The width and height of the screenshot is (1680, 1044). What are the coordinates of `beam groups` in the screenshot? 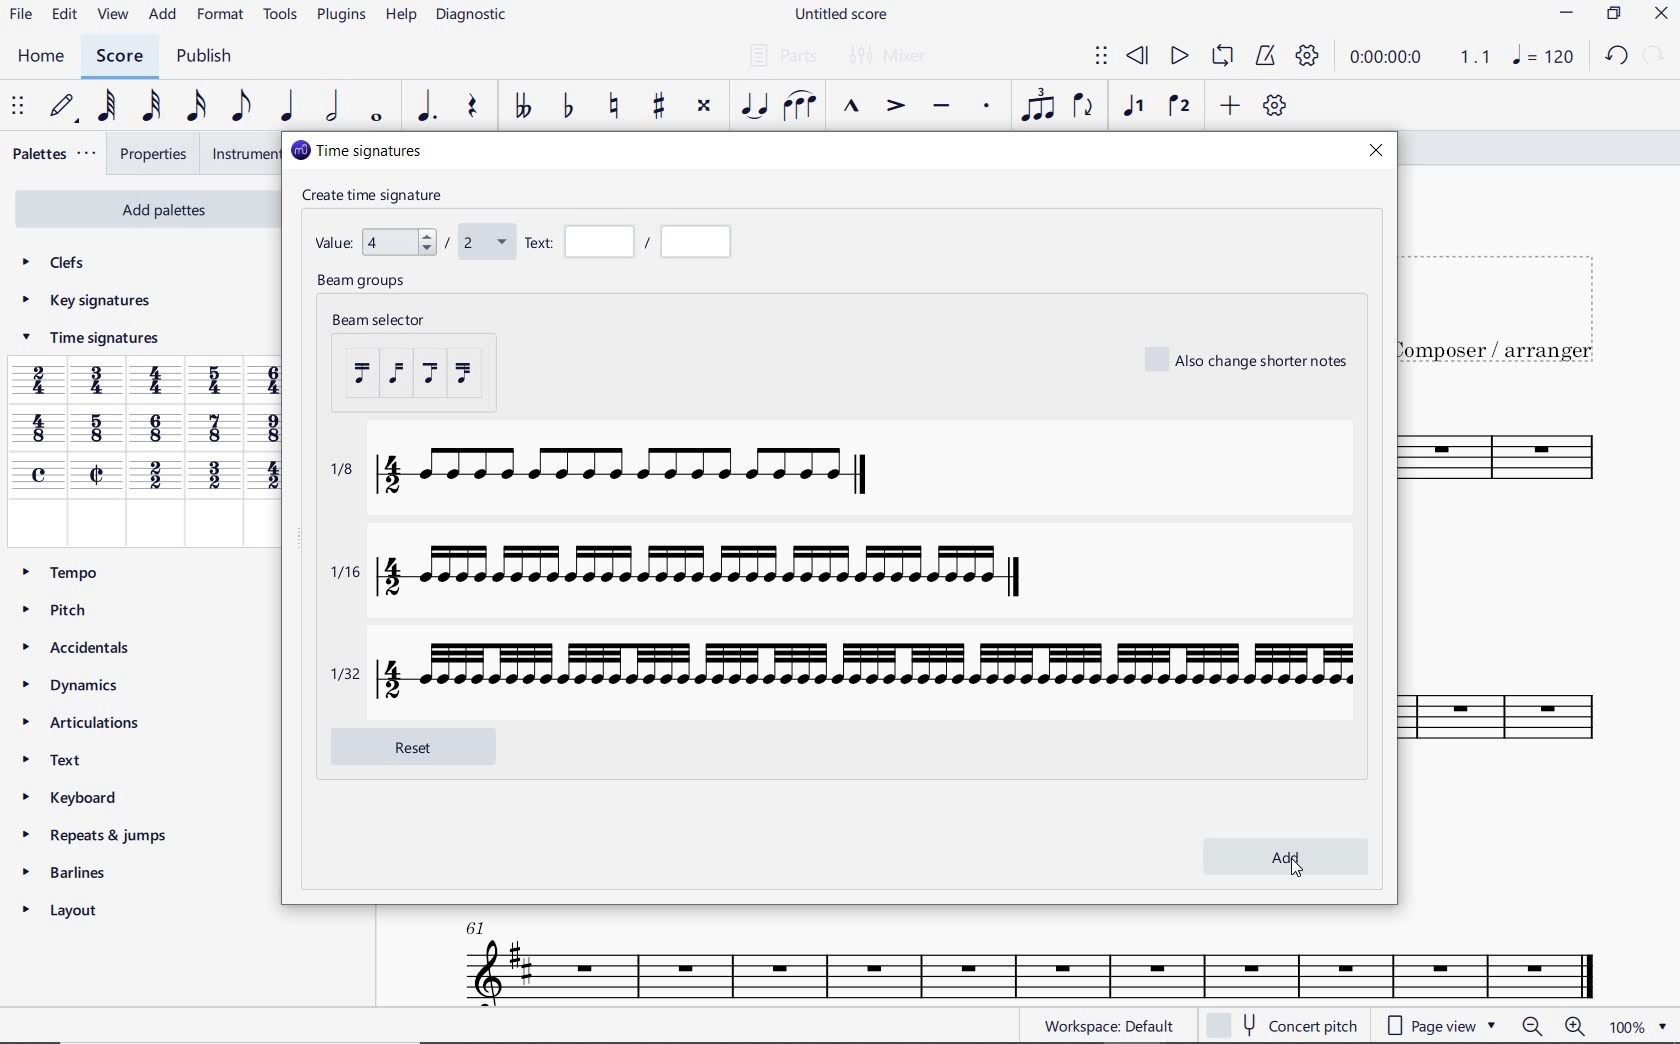 It's located at (365, 283).